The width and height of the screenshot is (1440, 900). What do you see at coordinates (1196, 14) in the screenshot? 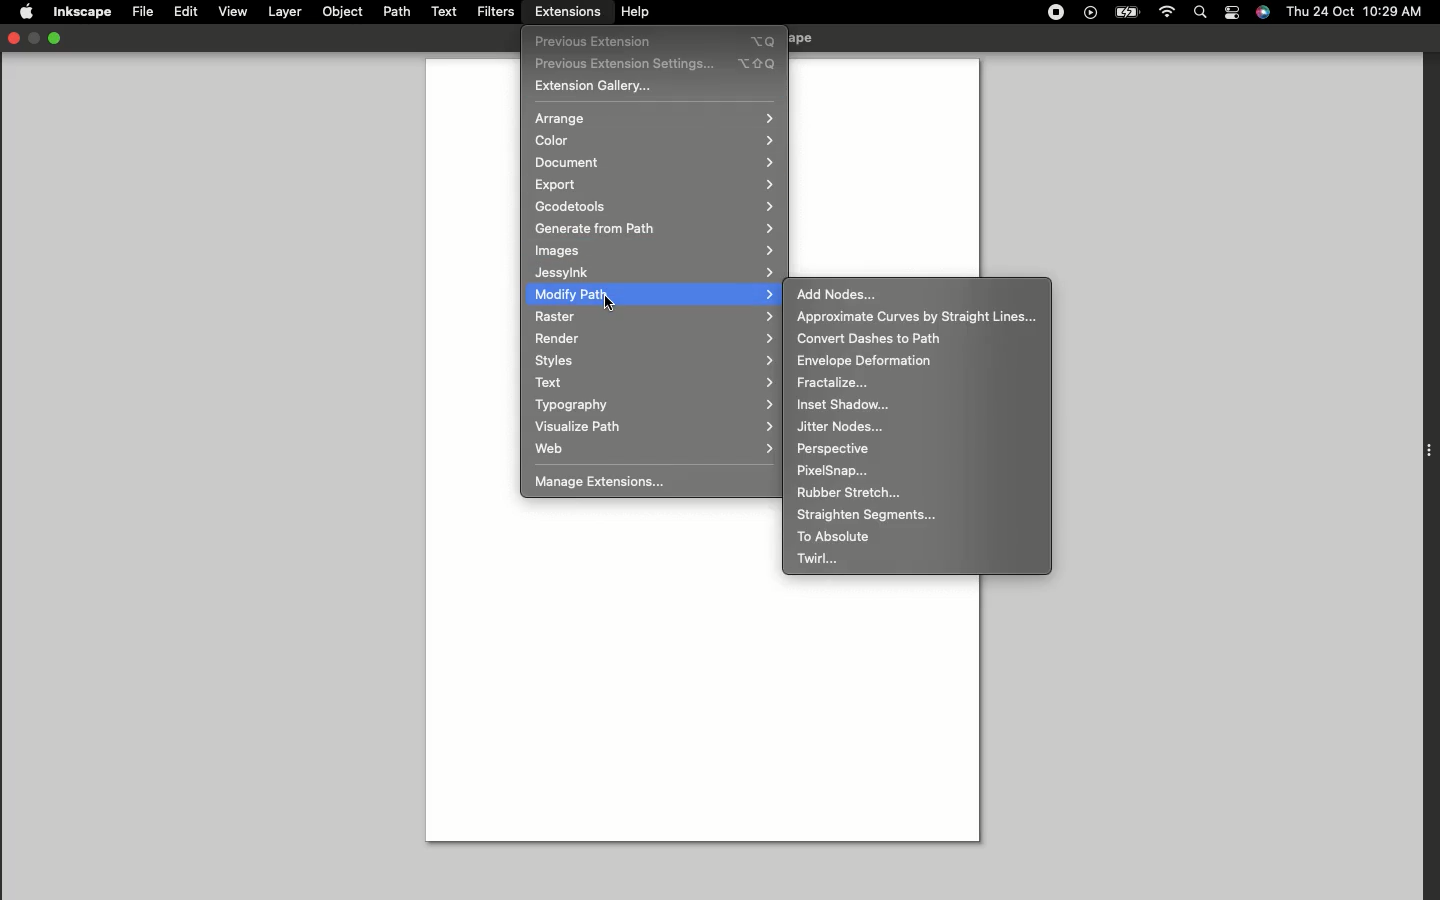
I see `Search` at bounding box center [1196, 14].